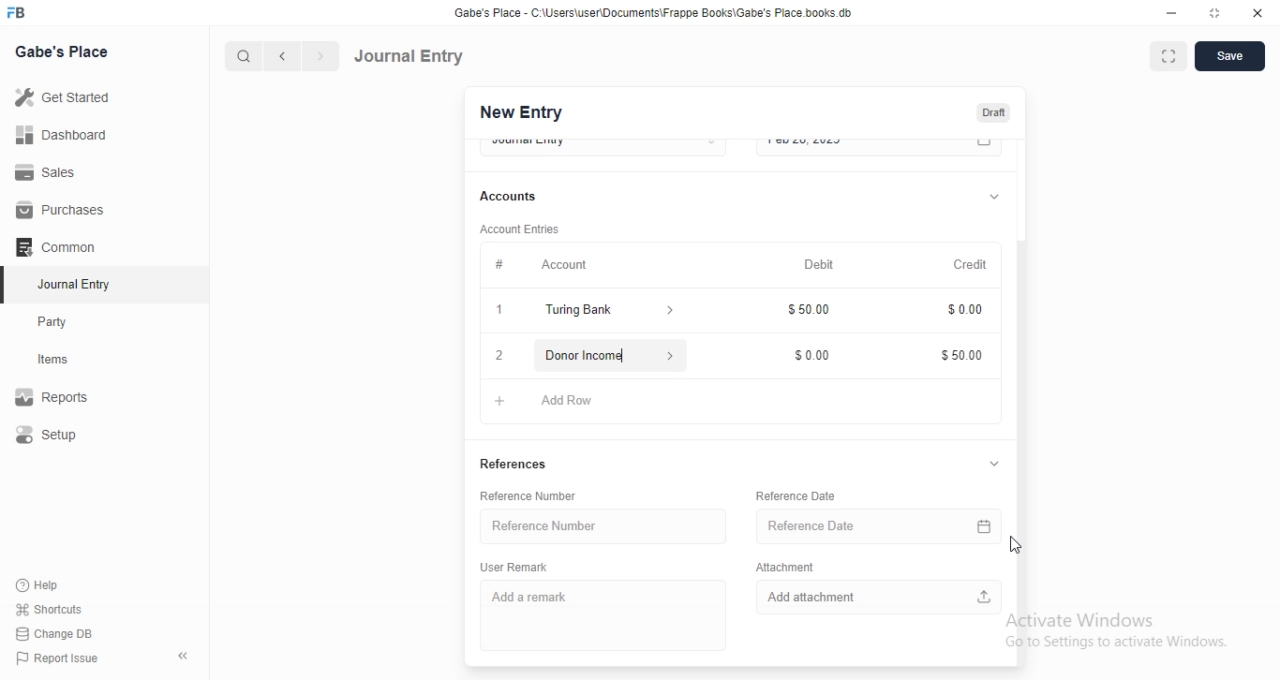 This screenshot has height=680, width=1280. I want to click on Journal Entry, so click(65, 286).